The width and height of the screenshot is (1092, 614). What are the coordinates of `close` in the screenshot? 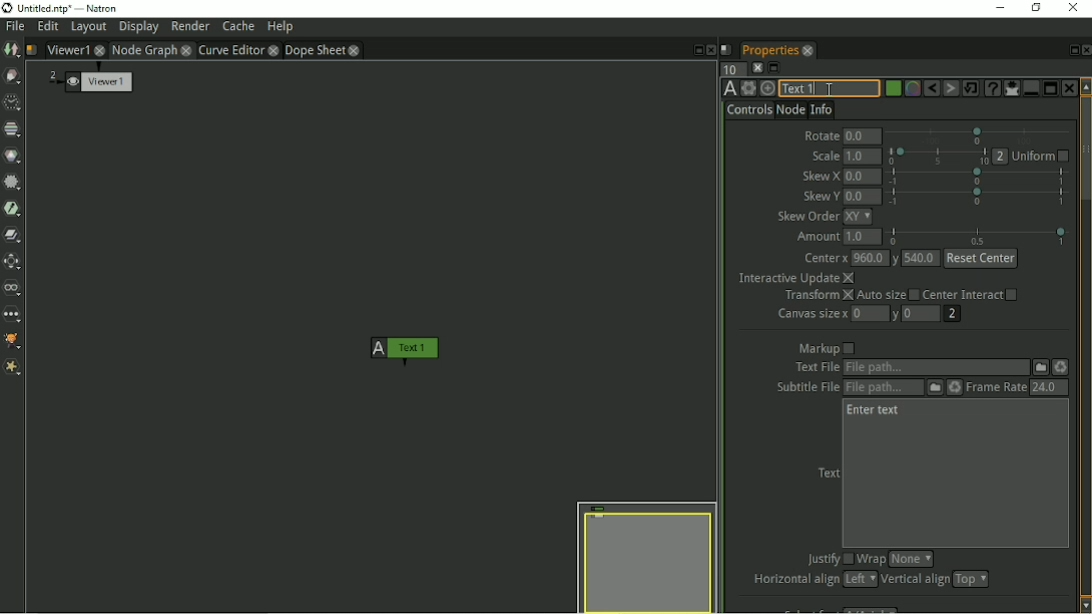 It's located at (100, 49).